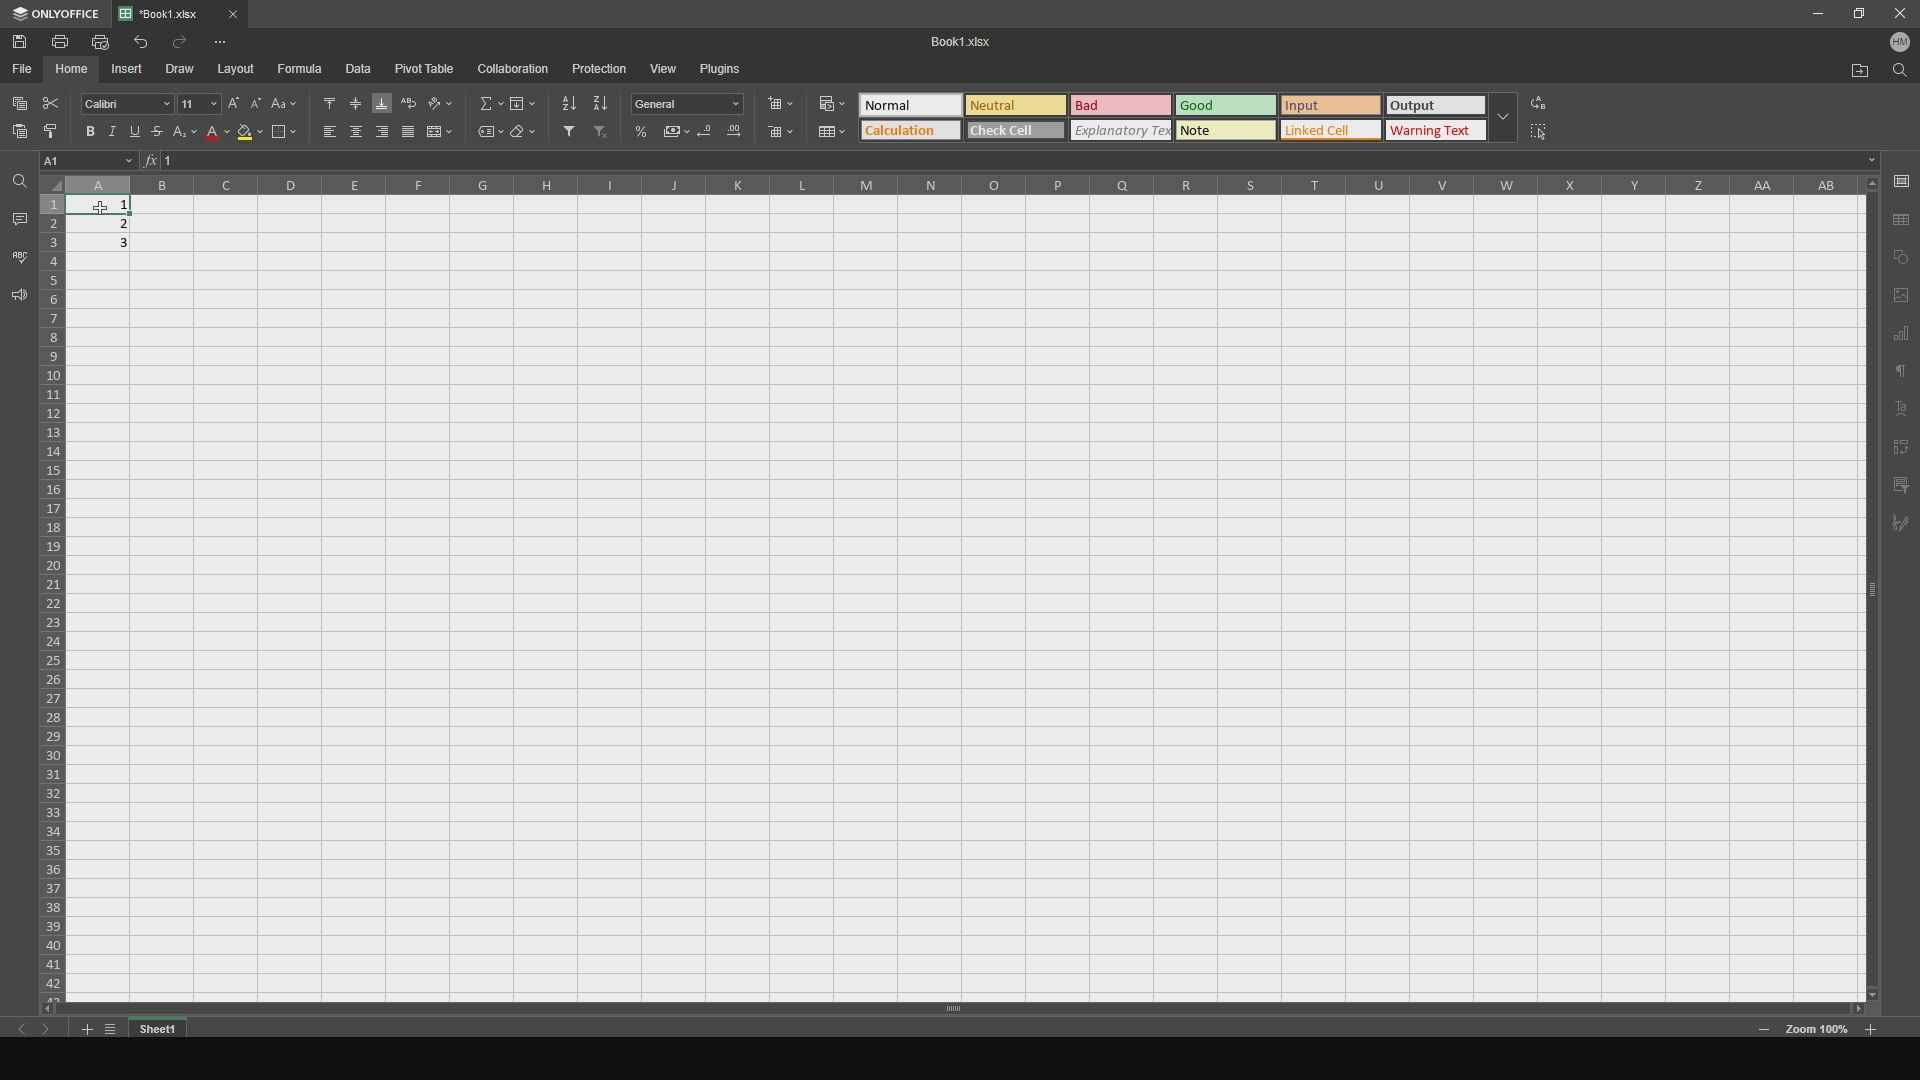  What do you see at coordinates (829, 100) in the screenshot?
I see `` at bounding box center [829, 100].